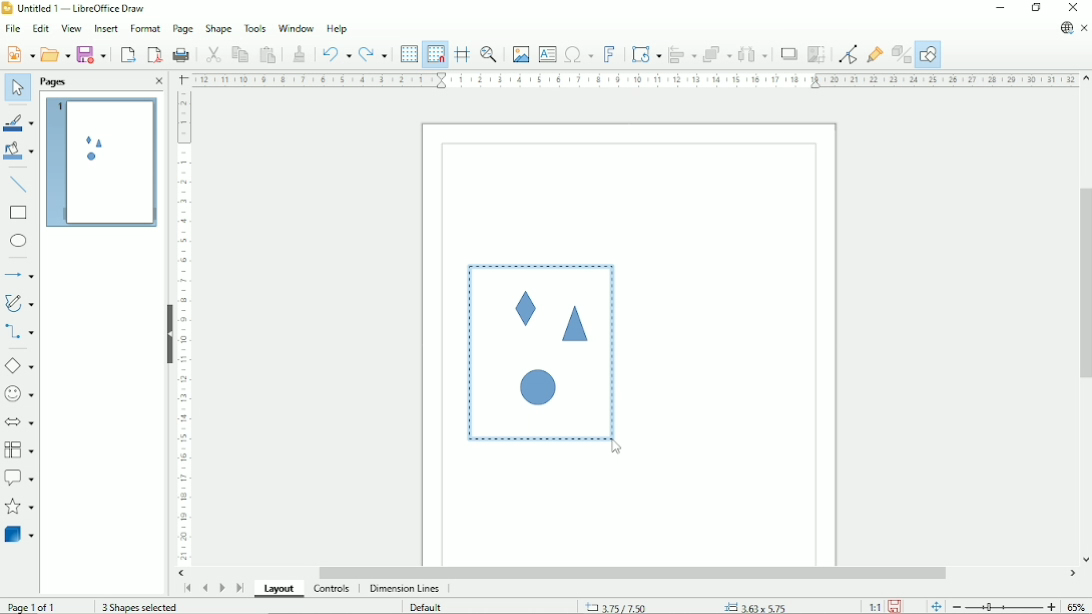 The image size is (1092, 614). Describe the element at coordinates (183, 29) in the screenshot. I see `Page` at that location.